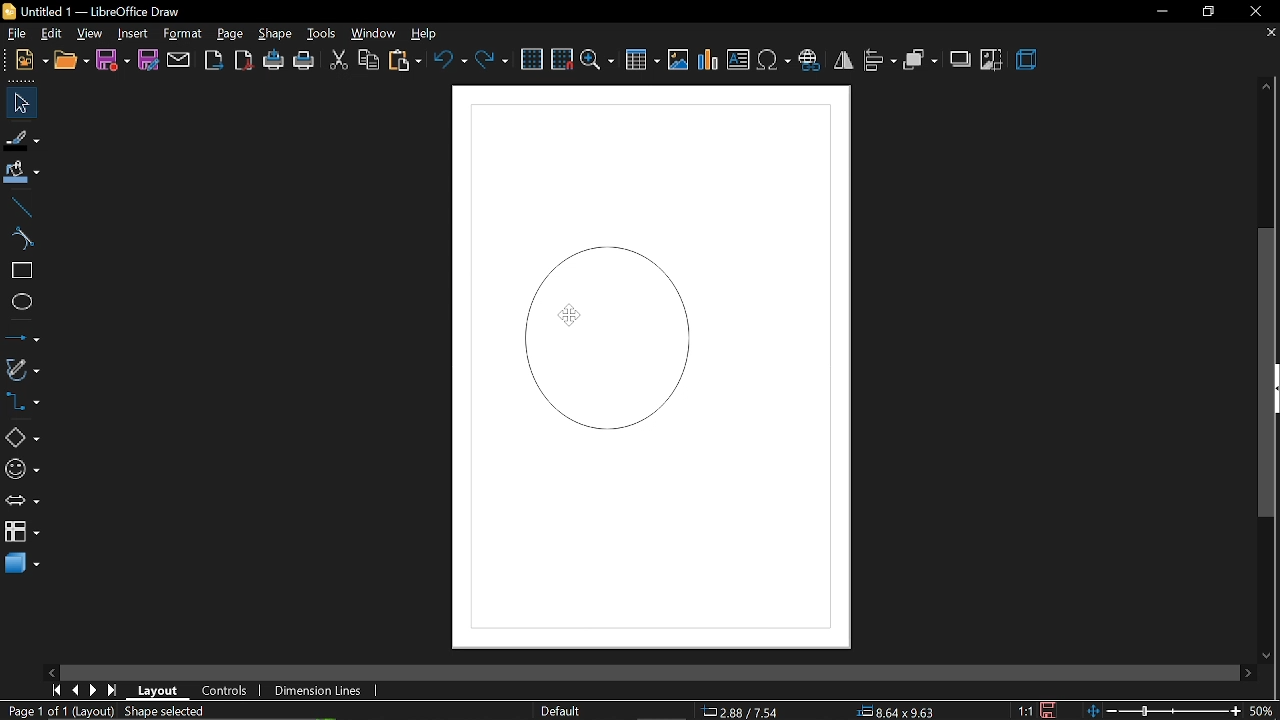 Image resolution: width=1280 pixels, height=720 pixels. What do you see at coordinates (21, 137) in the screenshot?
I see `fill line` at bounding box center [21, 137].